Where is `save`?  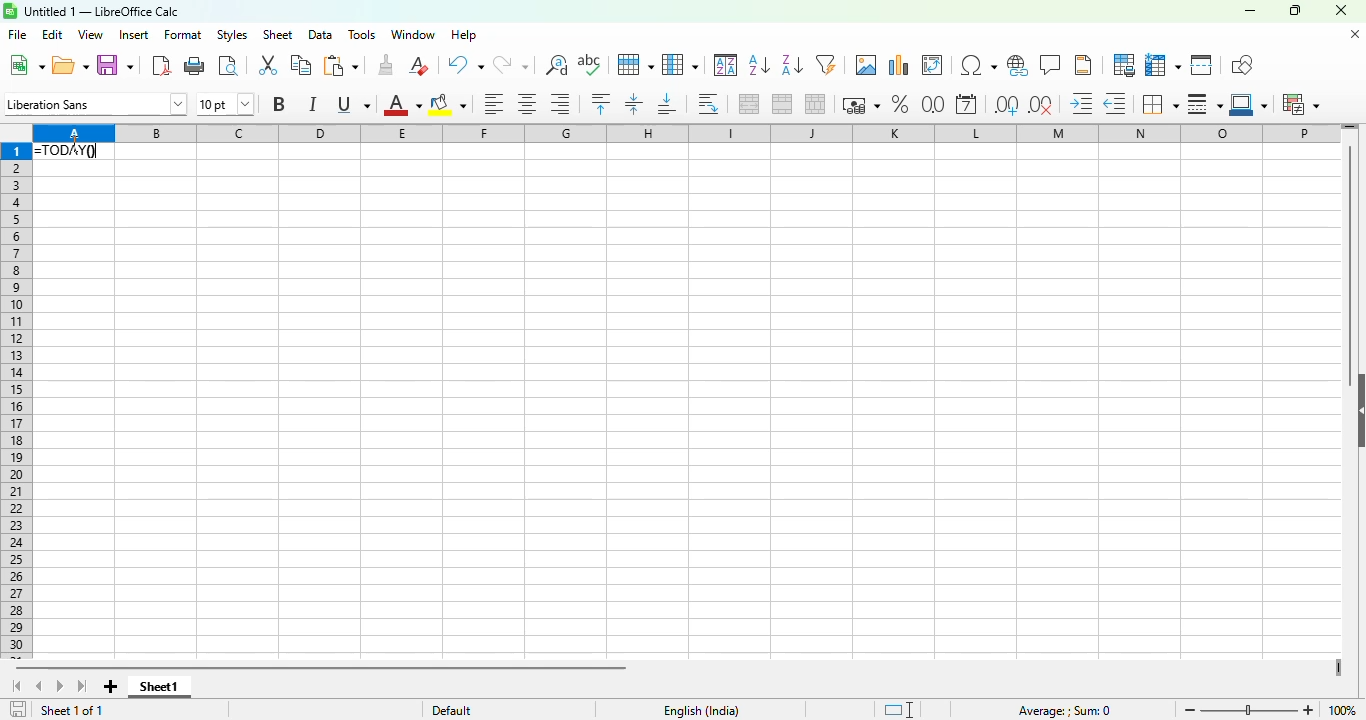
save is located at coordinates (114, 66).